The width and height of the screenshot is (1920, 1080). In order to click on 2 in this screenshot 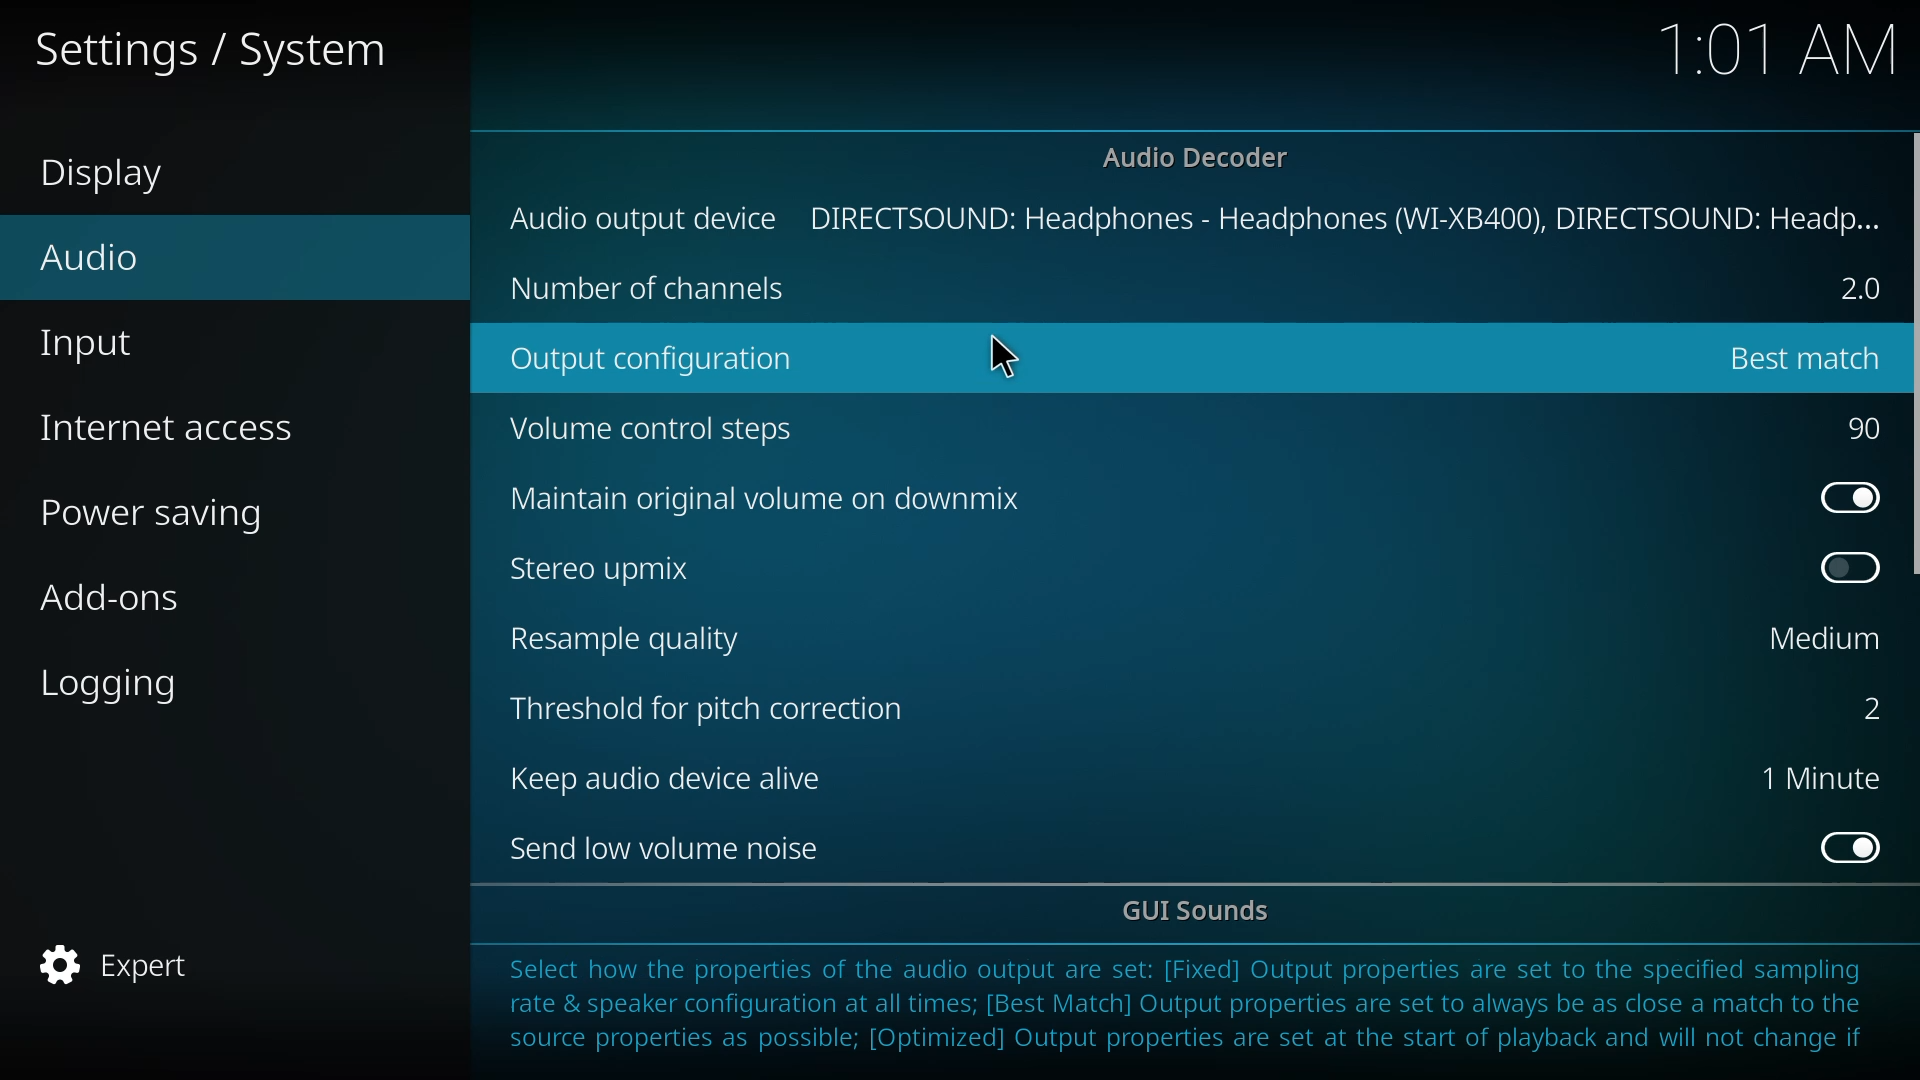, I will do `click(1861, 705)`.